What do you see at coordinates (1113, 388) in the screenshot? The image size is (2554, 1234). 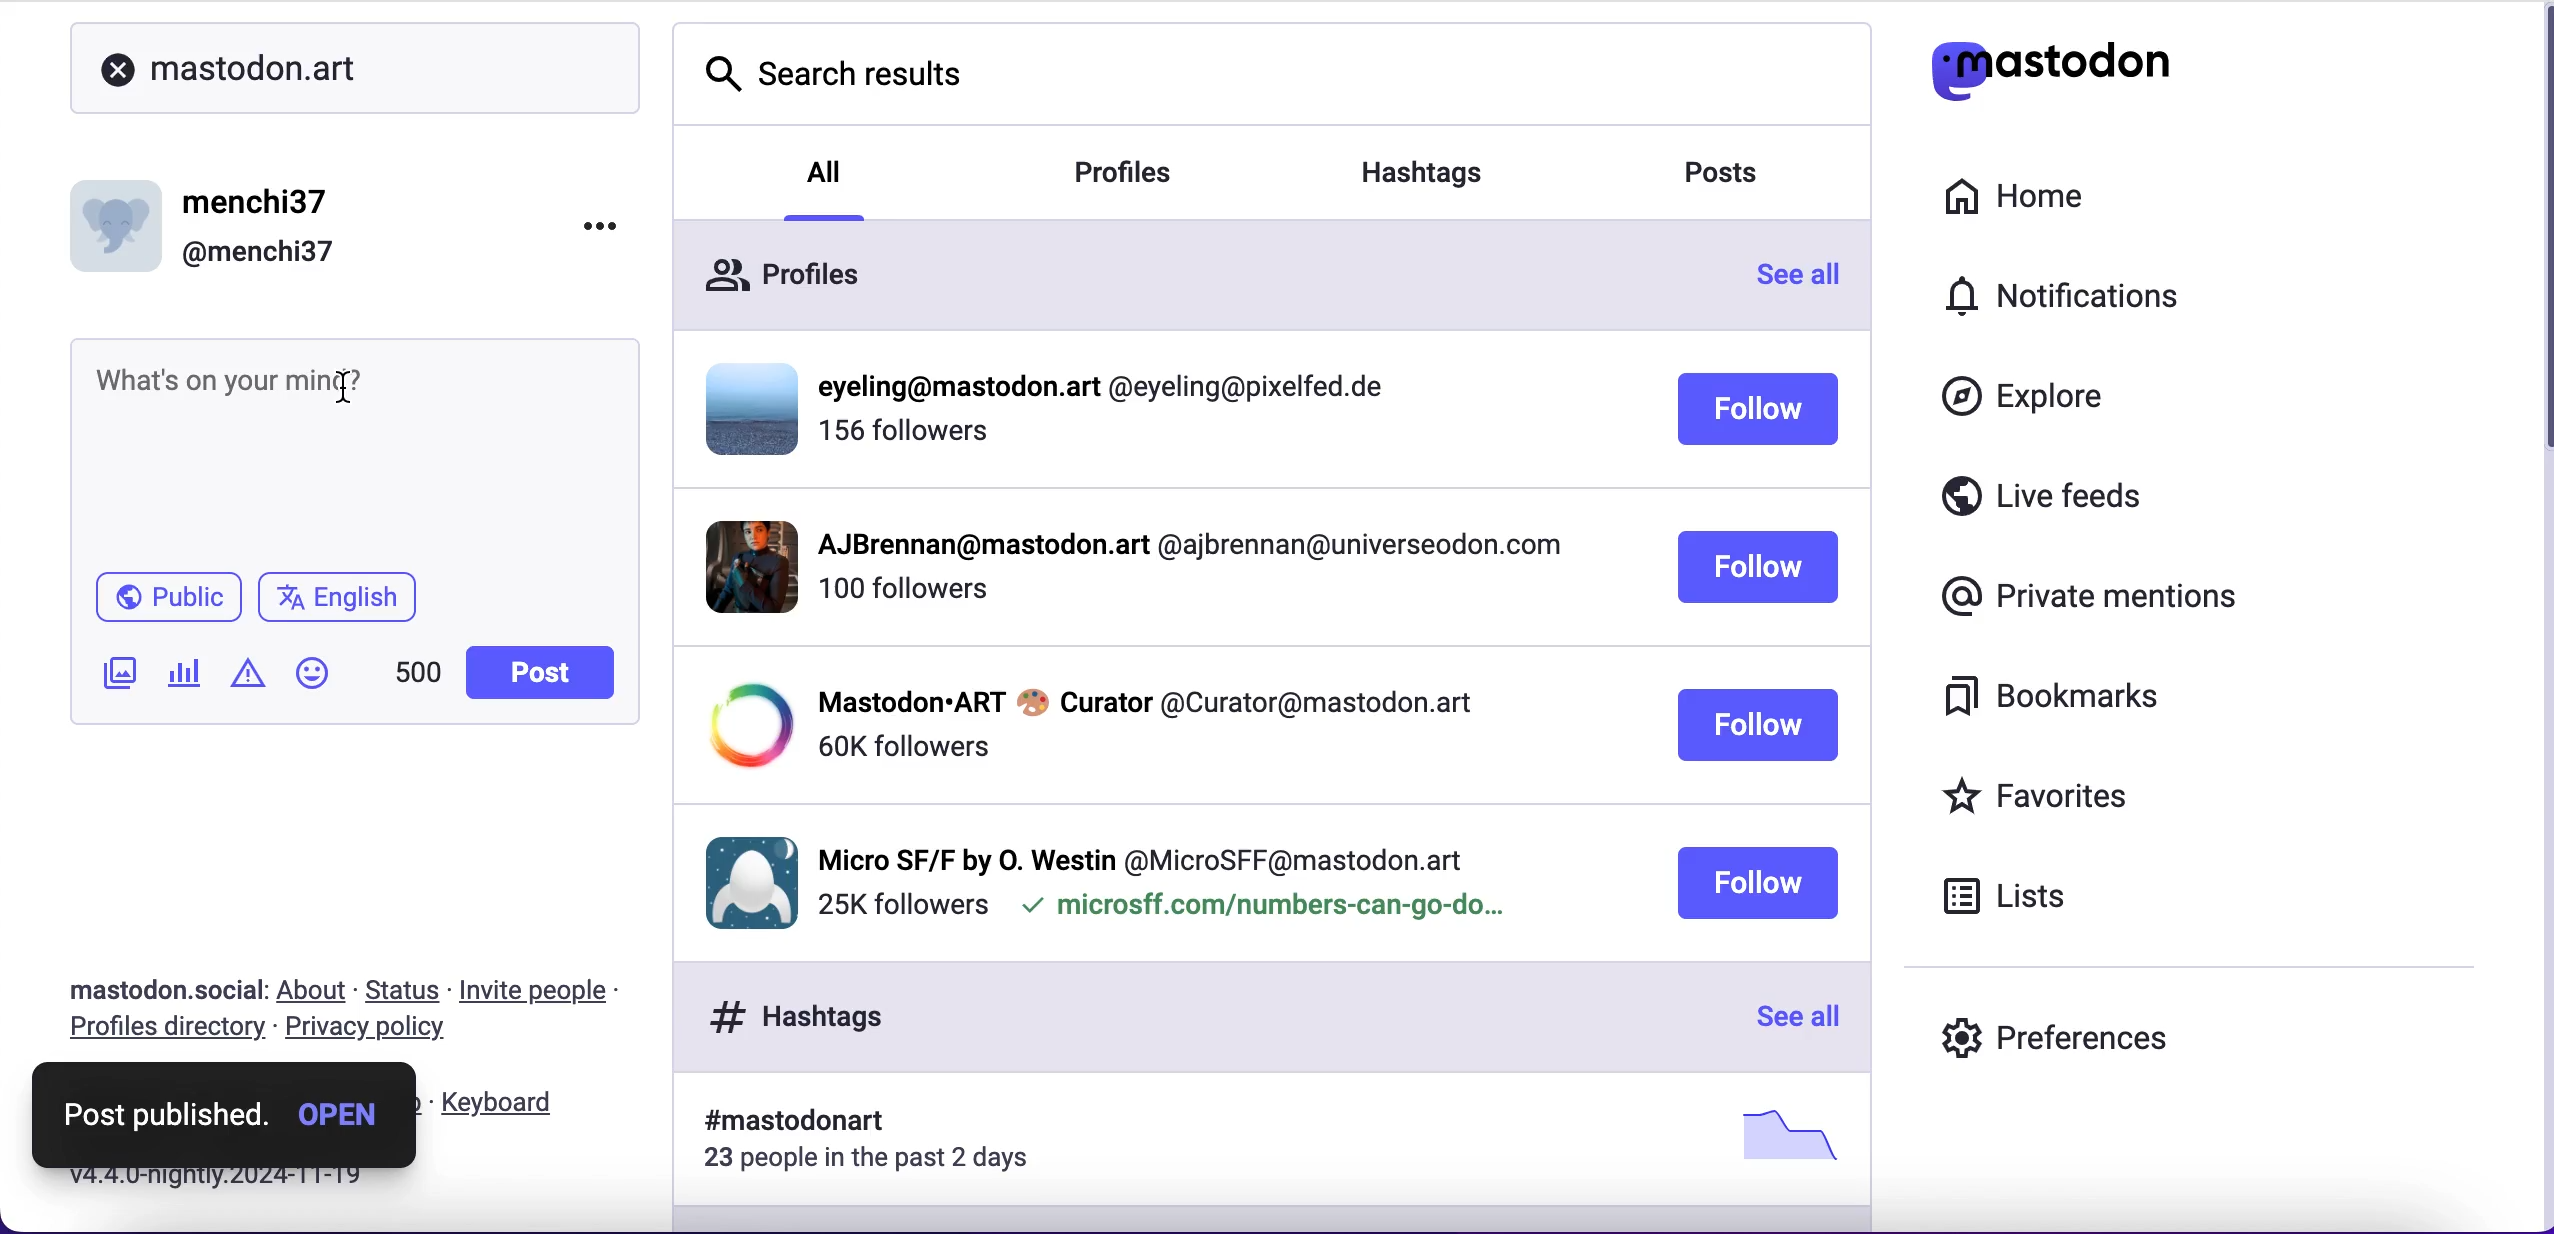 I see `profiile` at bounding box center [1113, 388].